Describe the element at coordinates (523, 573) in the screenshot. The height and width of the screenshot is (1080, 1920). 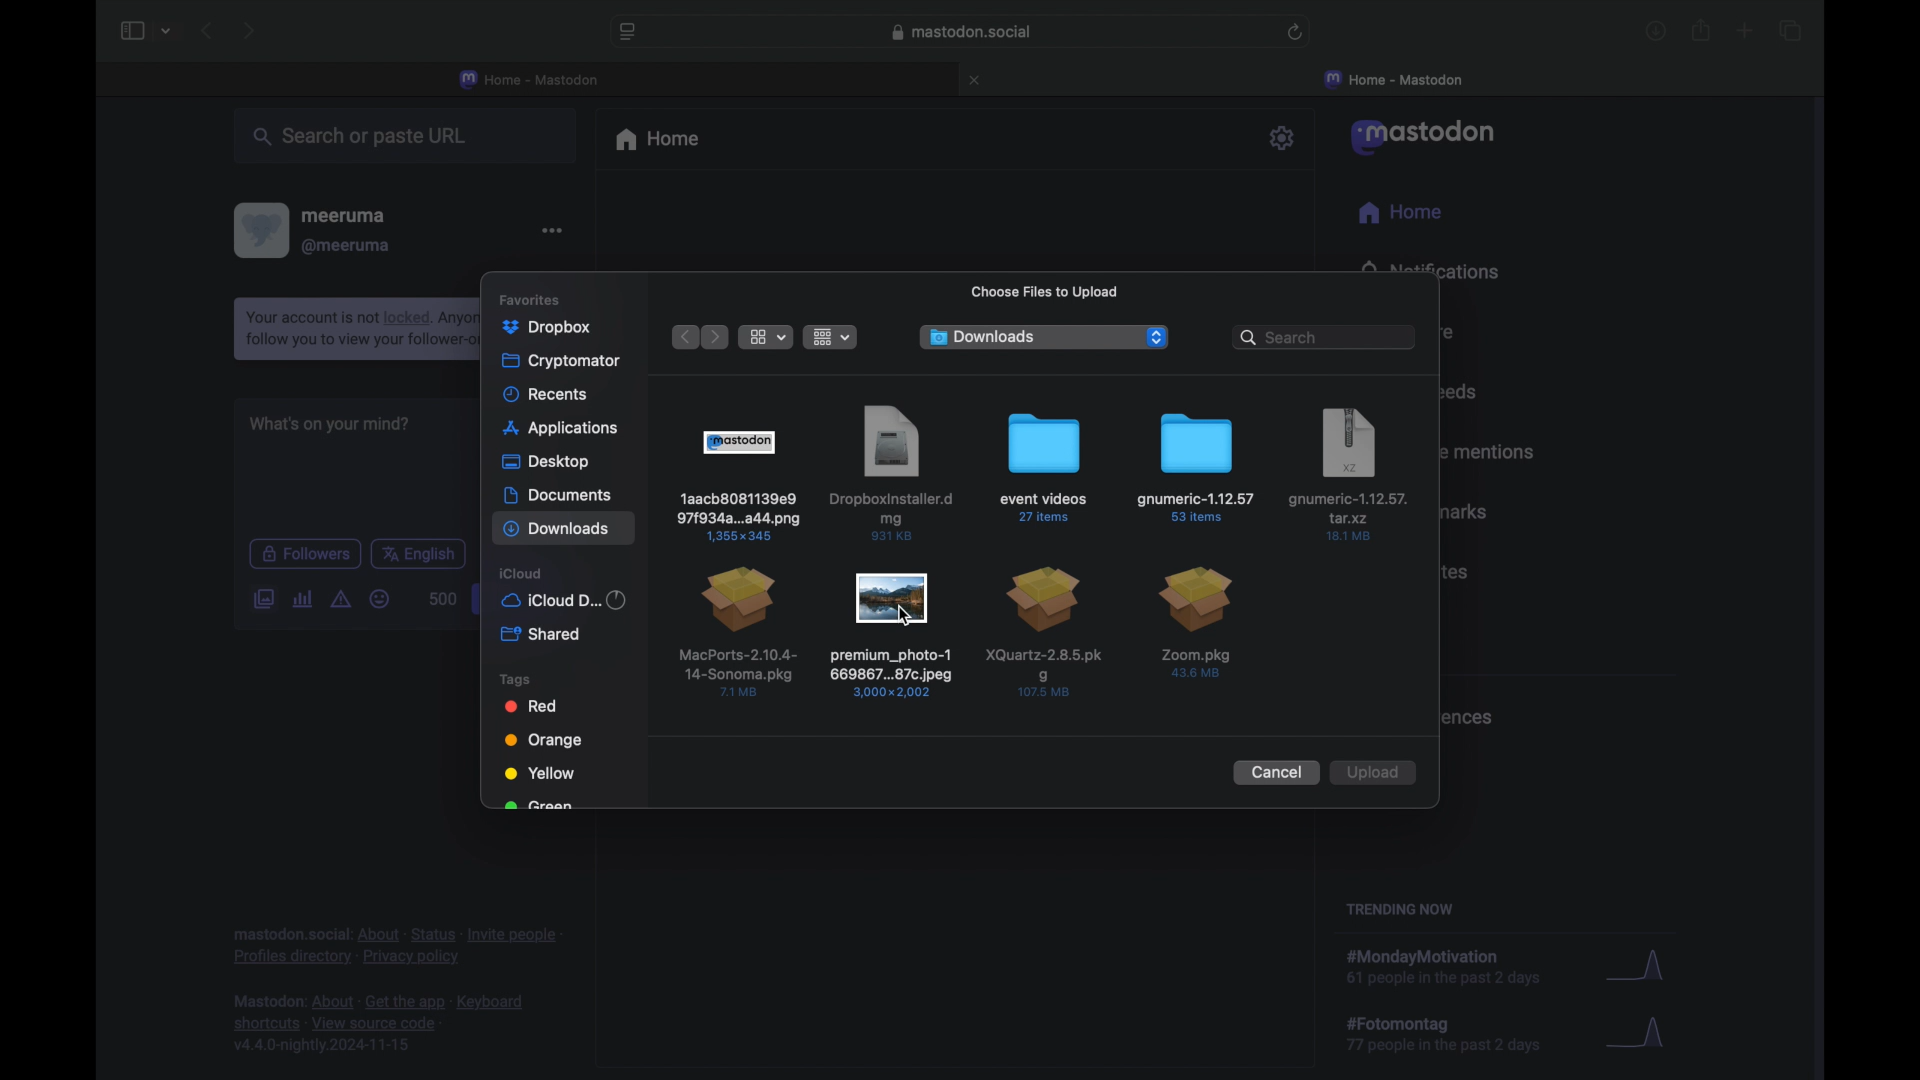
I see `icloud` at that location.